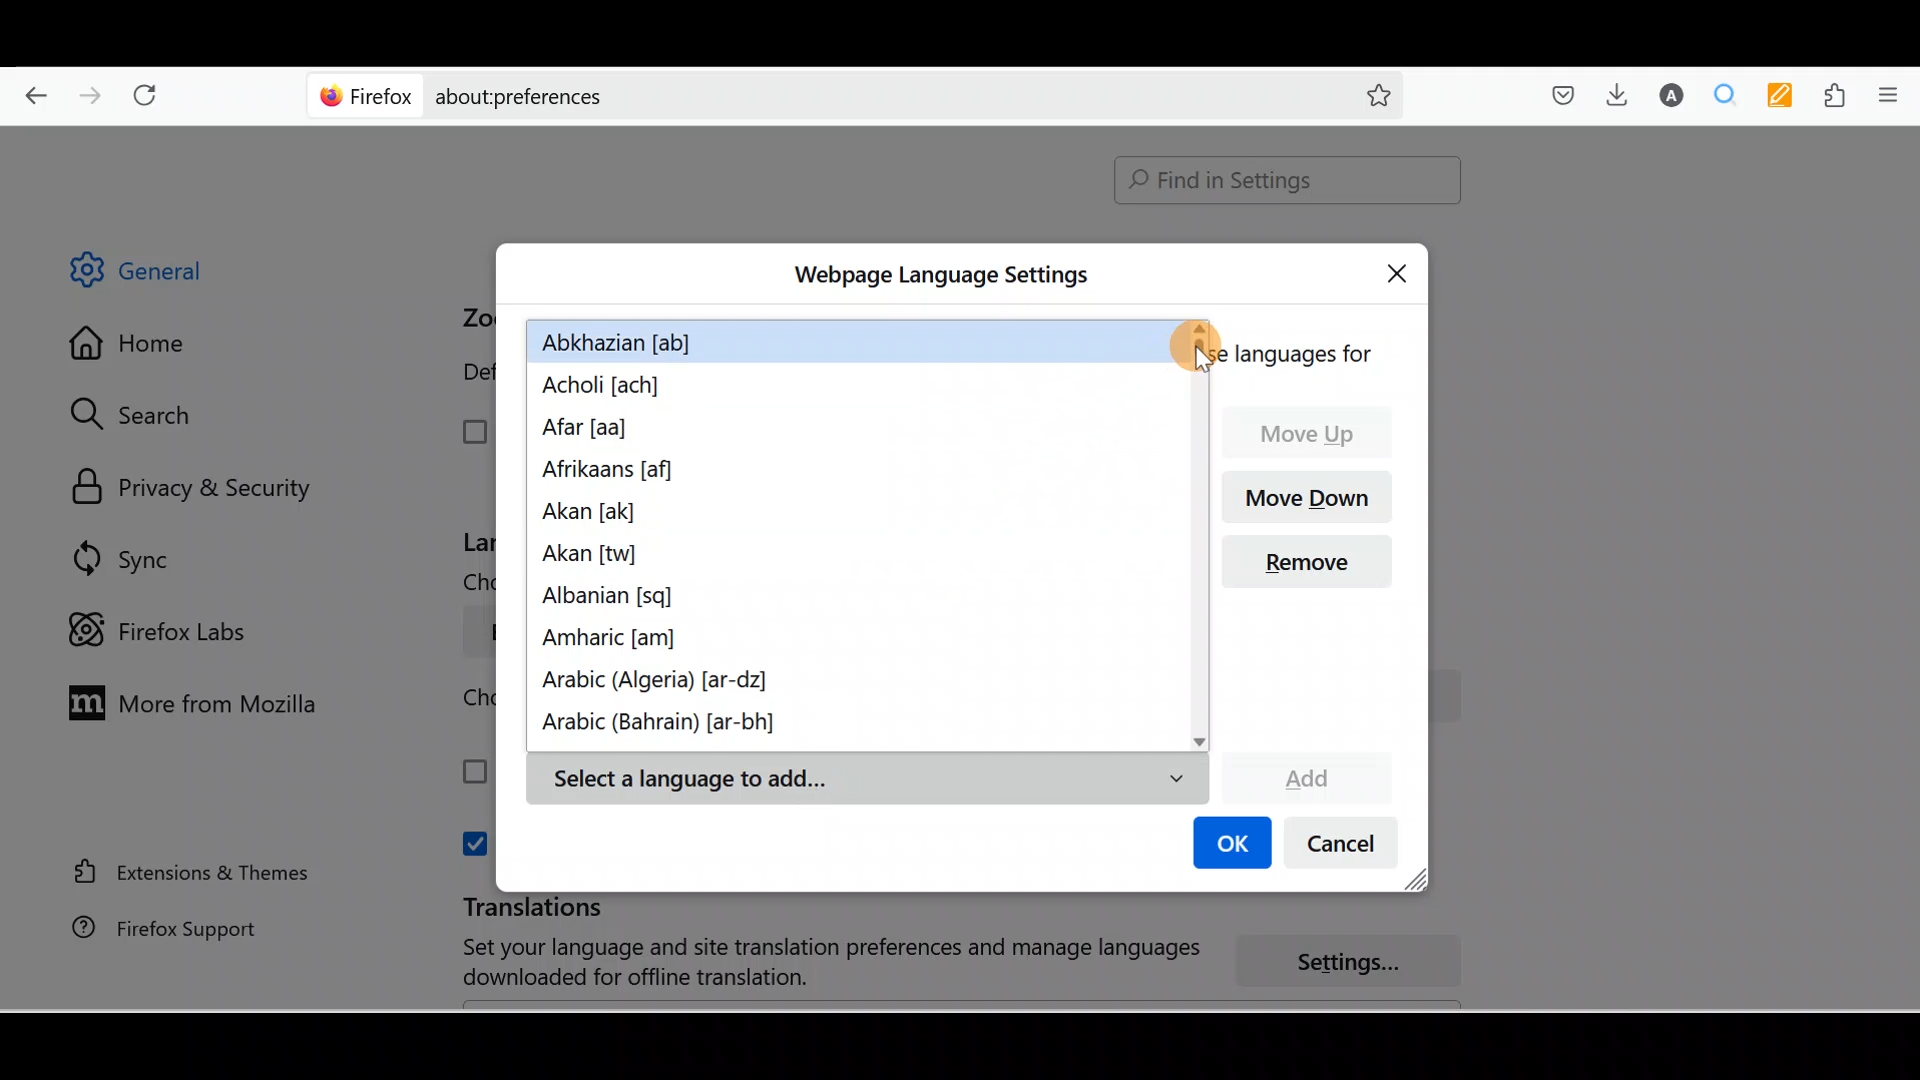 The image size is (1920, 1080). What do you see at coordinates (1786, 97) in the screenshot?
I see `Multi keywords highlighter` at bounding box center [1786, 97].